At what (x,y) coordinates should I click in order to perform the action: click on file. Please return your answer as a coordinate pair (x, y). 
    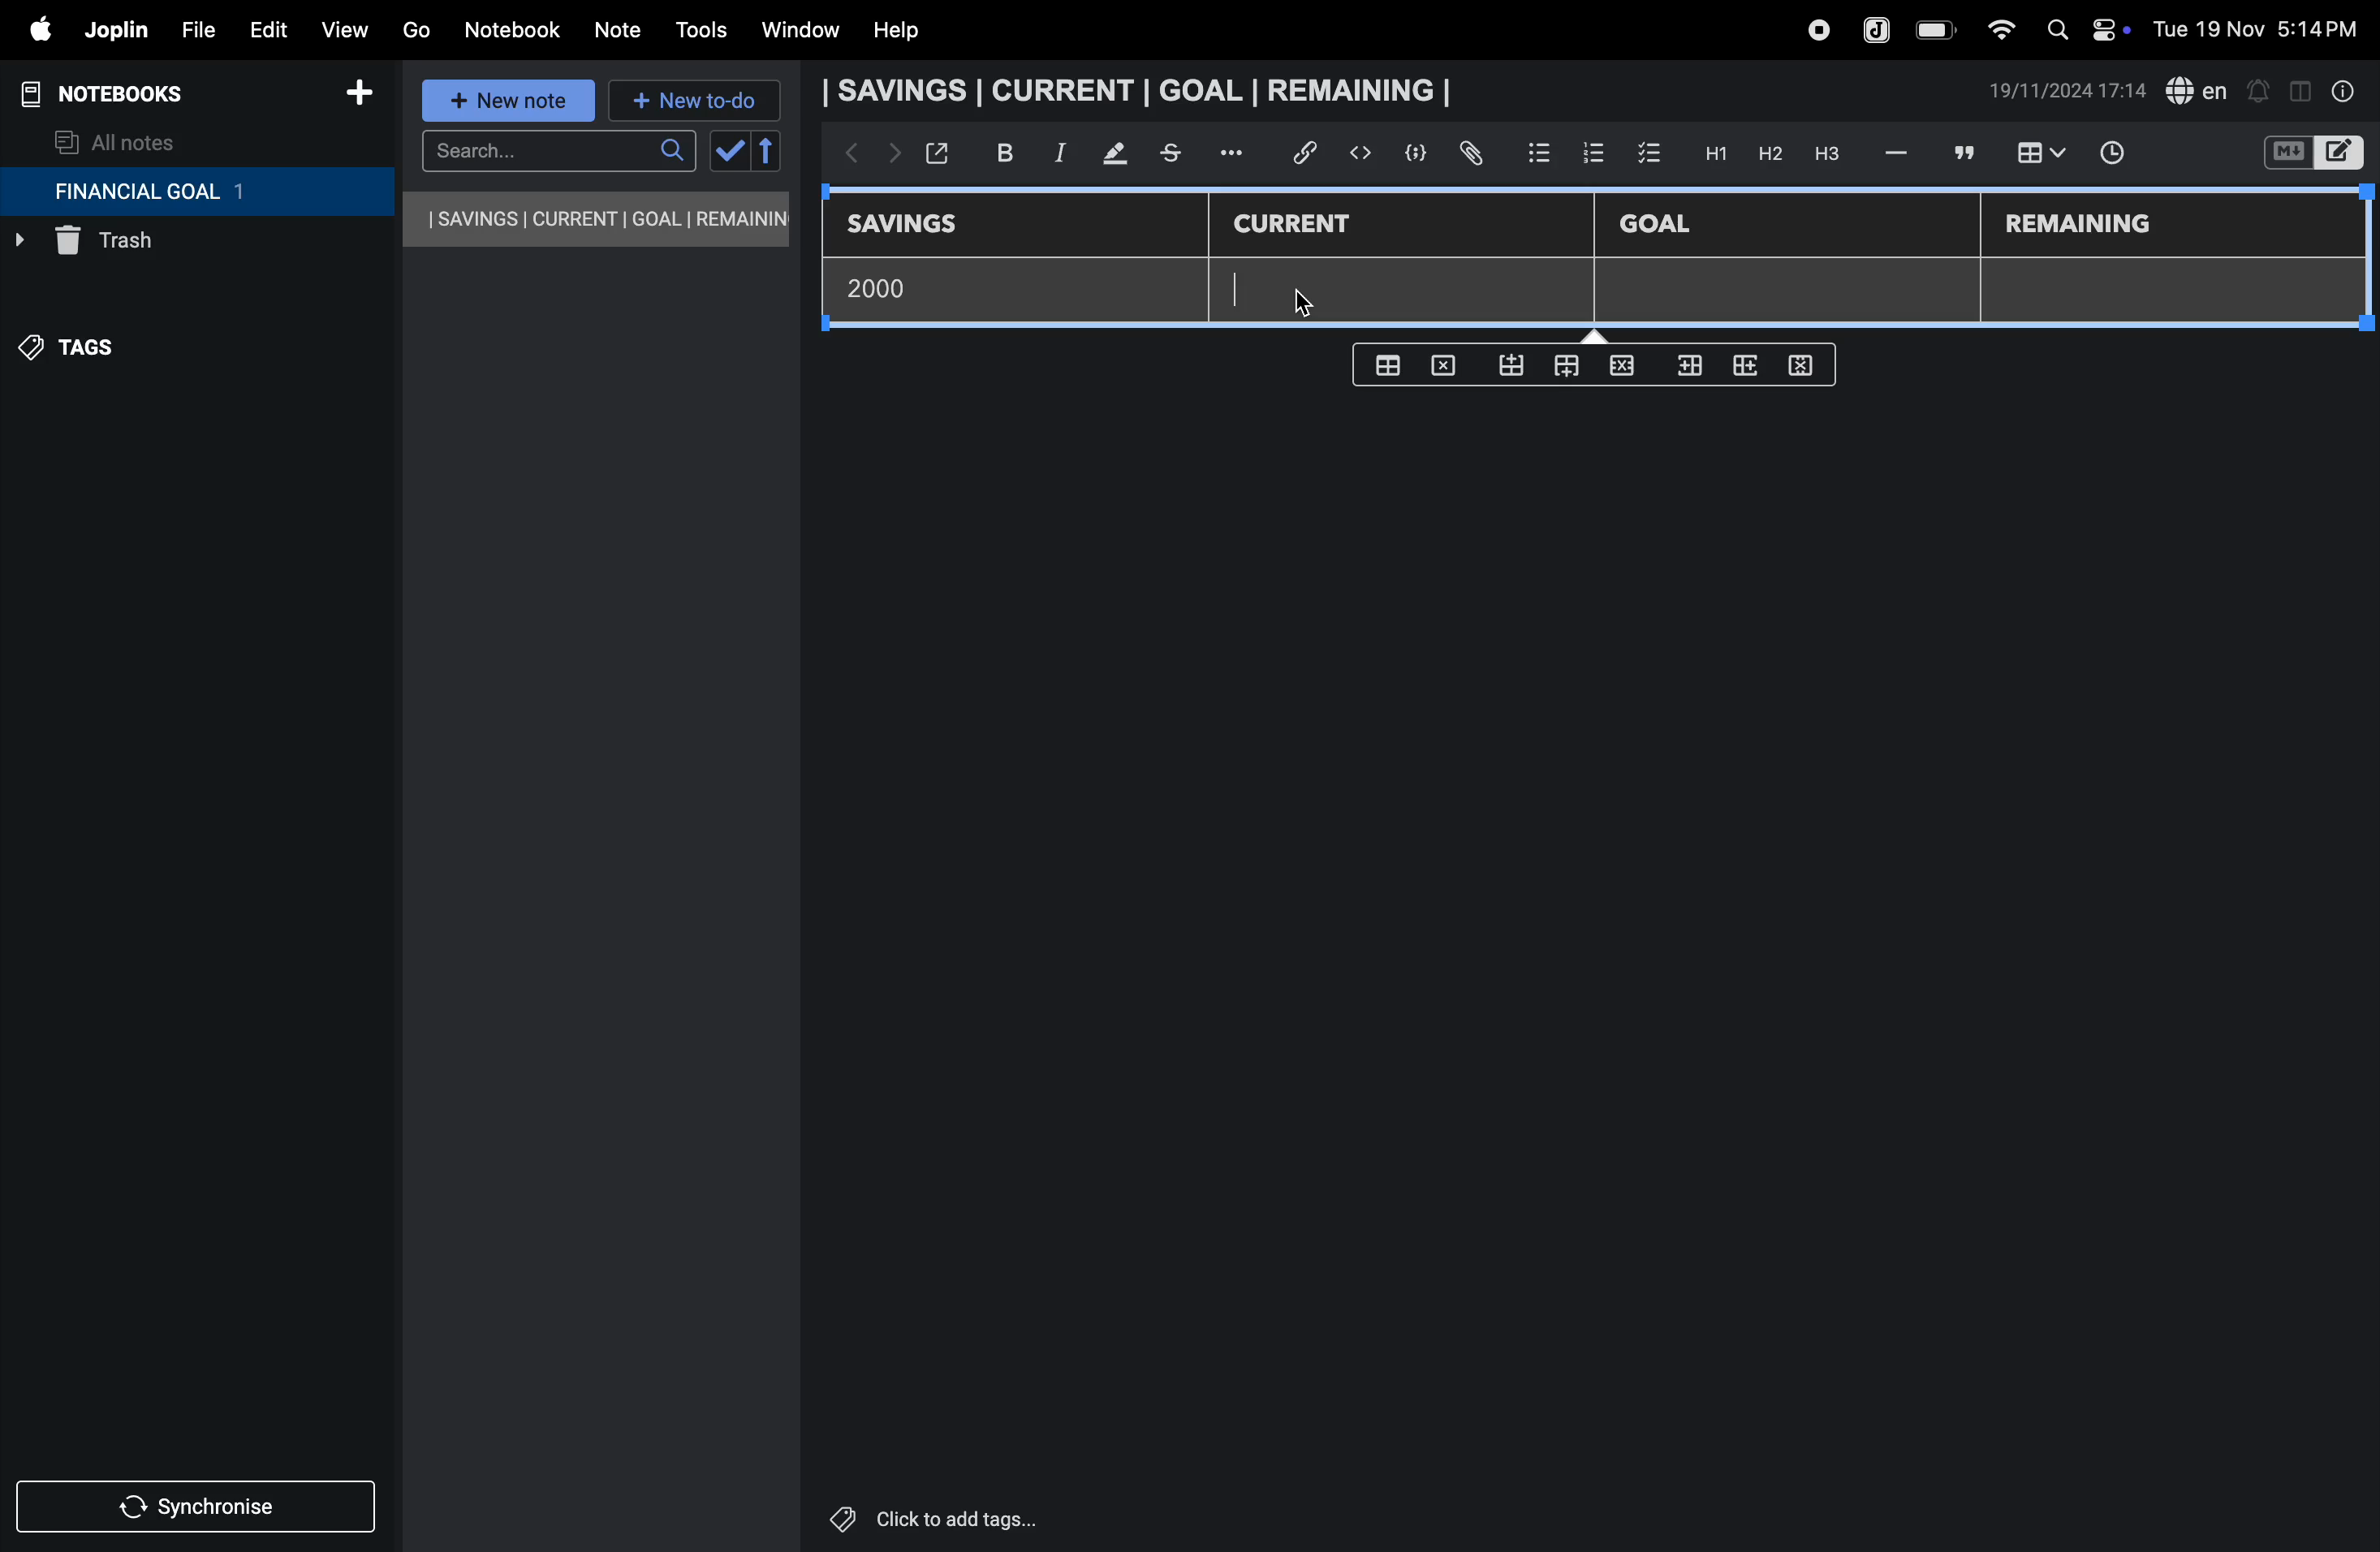
    Looking at the image, I should click on (191, 27).